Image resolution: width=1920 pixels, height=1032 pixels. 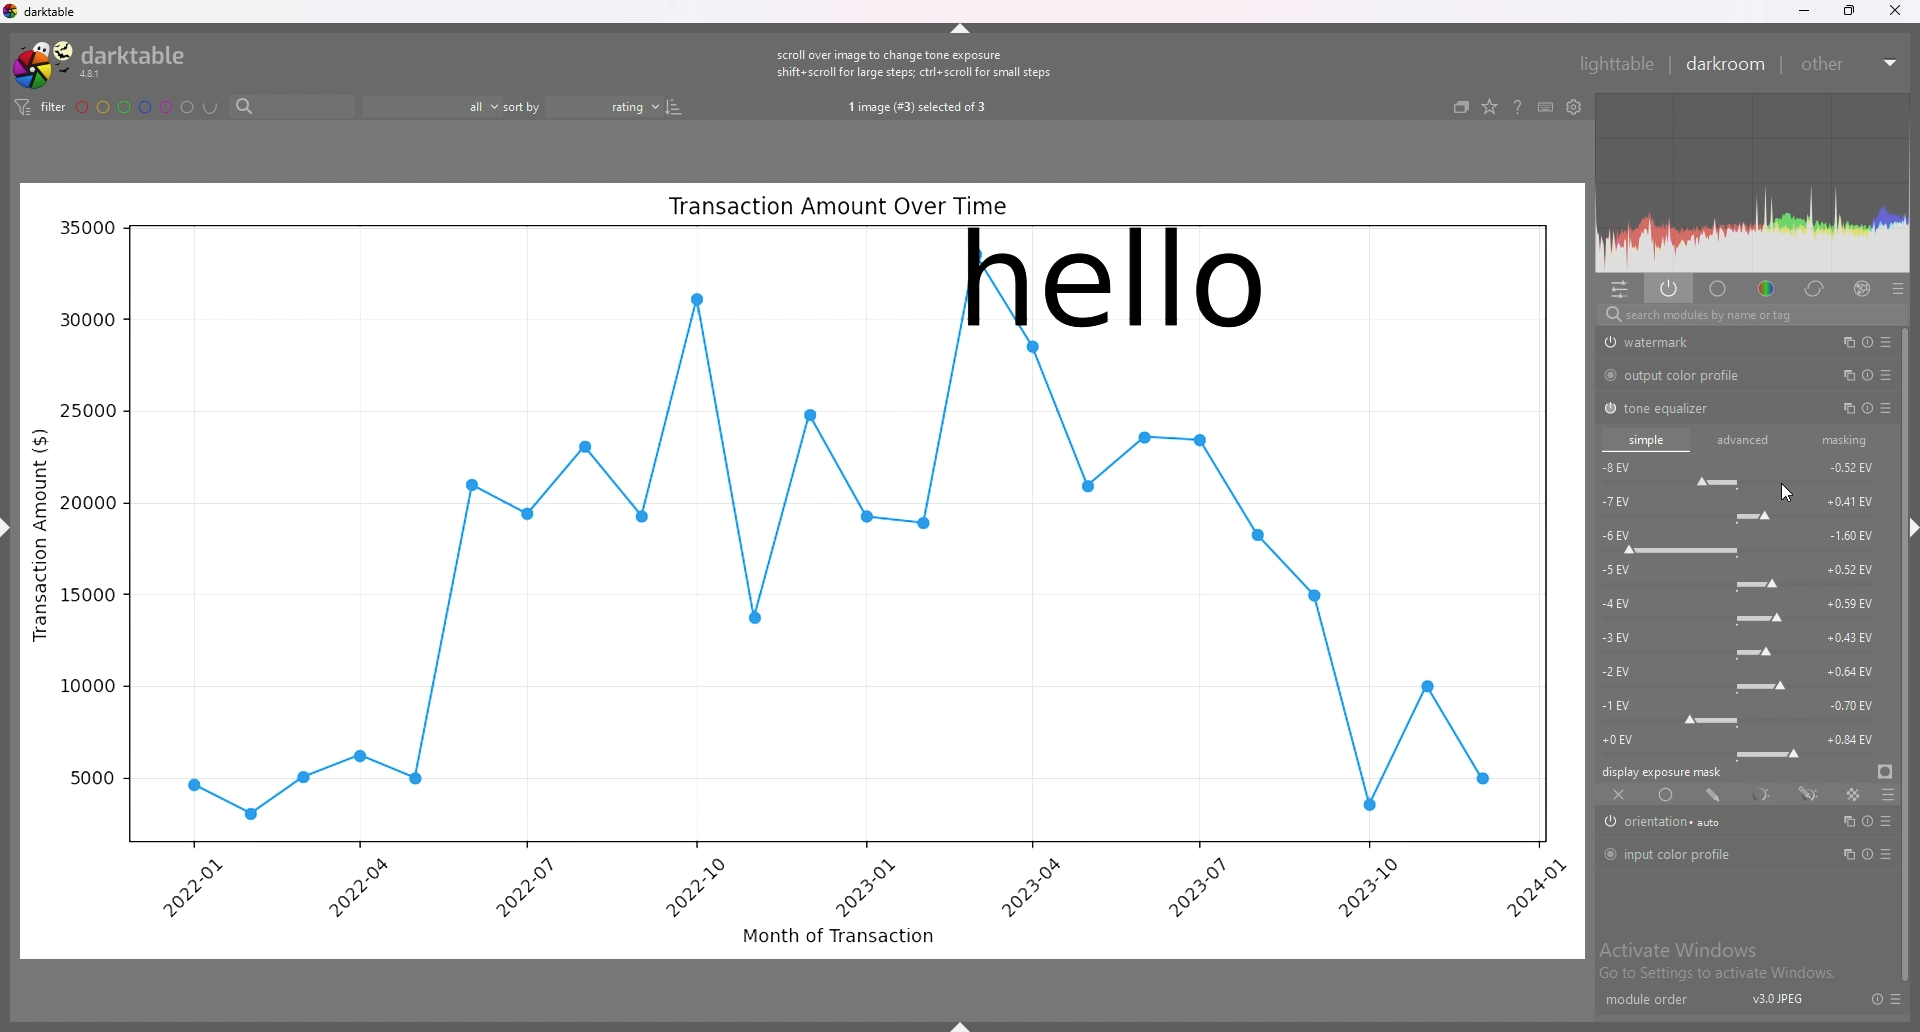 I want to click on -6 EV force, so click(x=1743, y=541).